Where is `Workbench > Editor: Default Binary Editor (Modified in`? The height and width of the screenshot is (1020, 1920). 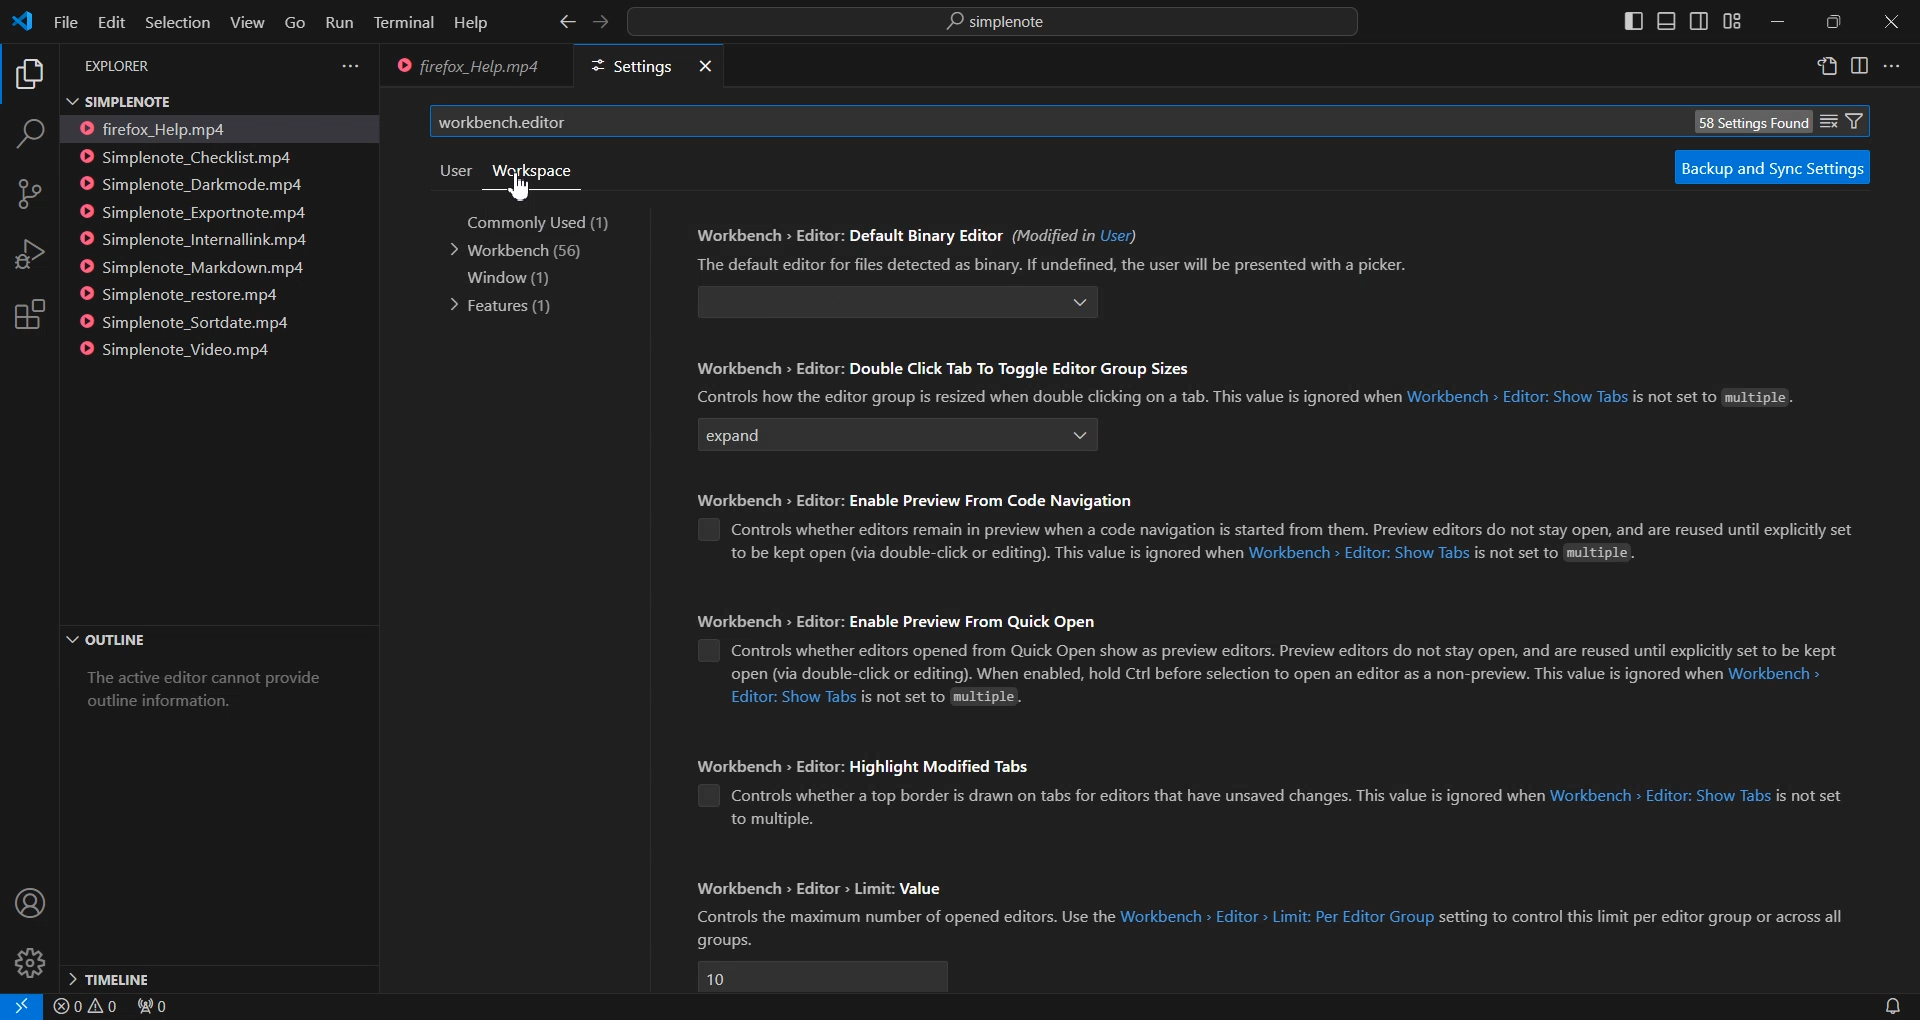
Workbench > Editor: Default Binary Editor (Modified in is located at coordinates (892, 234).